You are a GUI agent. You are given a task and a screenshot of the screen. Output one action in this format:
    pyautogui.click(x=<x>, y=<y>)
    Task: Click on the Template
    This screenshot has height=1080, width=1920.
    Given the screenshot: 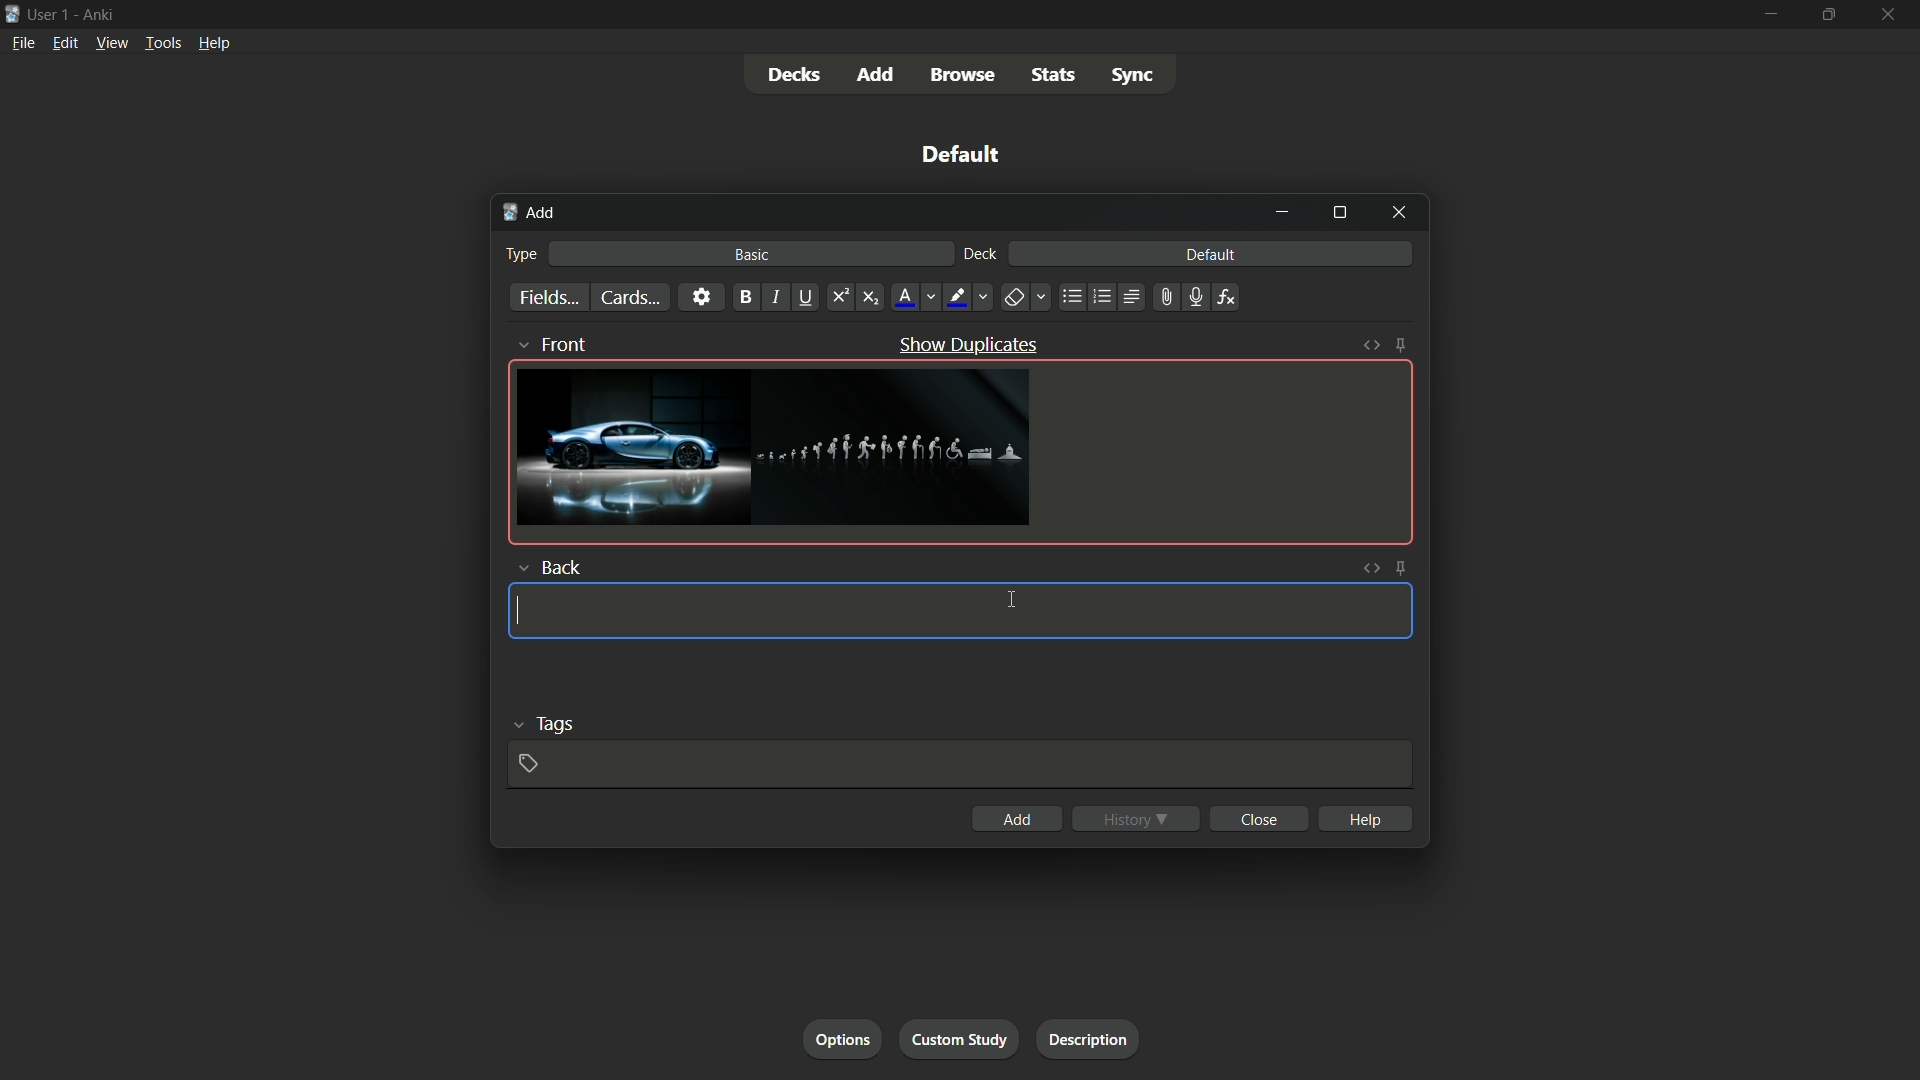 What is the action you would take?
    pyautogui.click(x=960, y=611)
    